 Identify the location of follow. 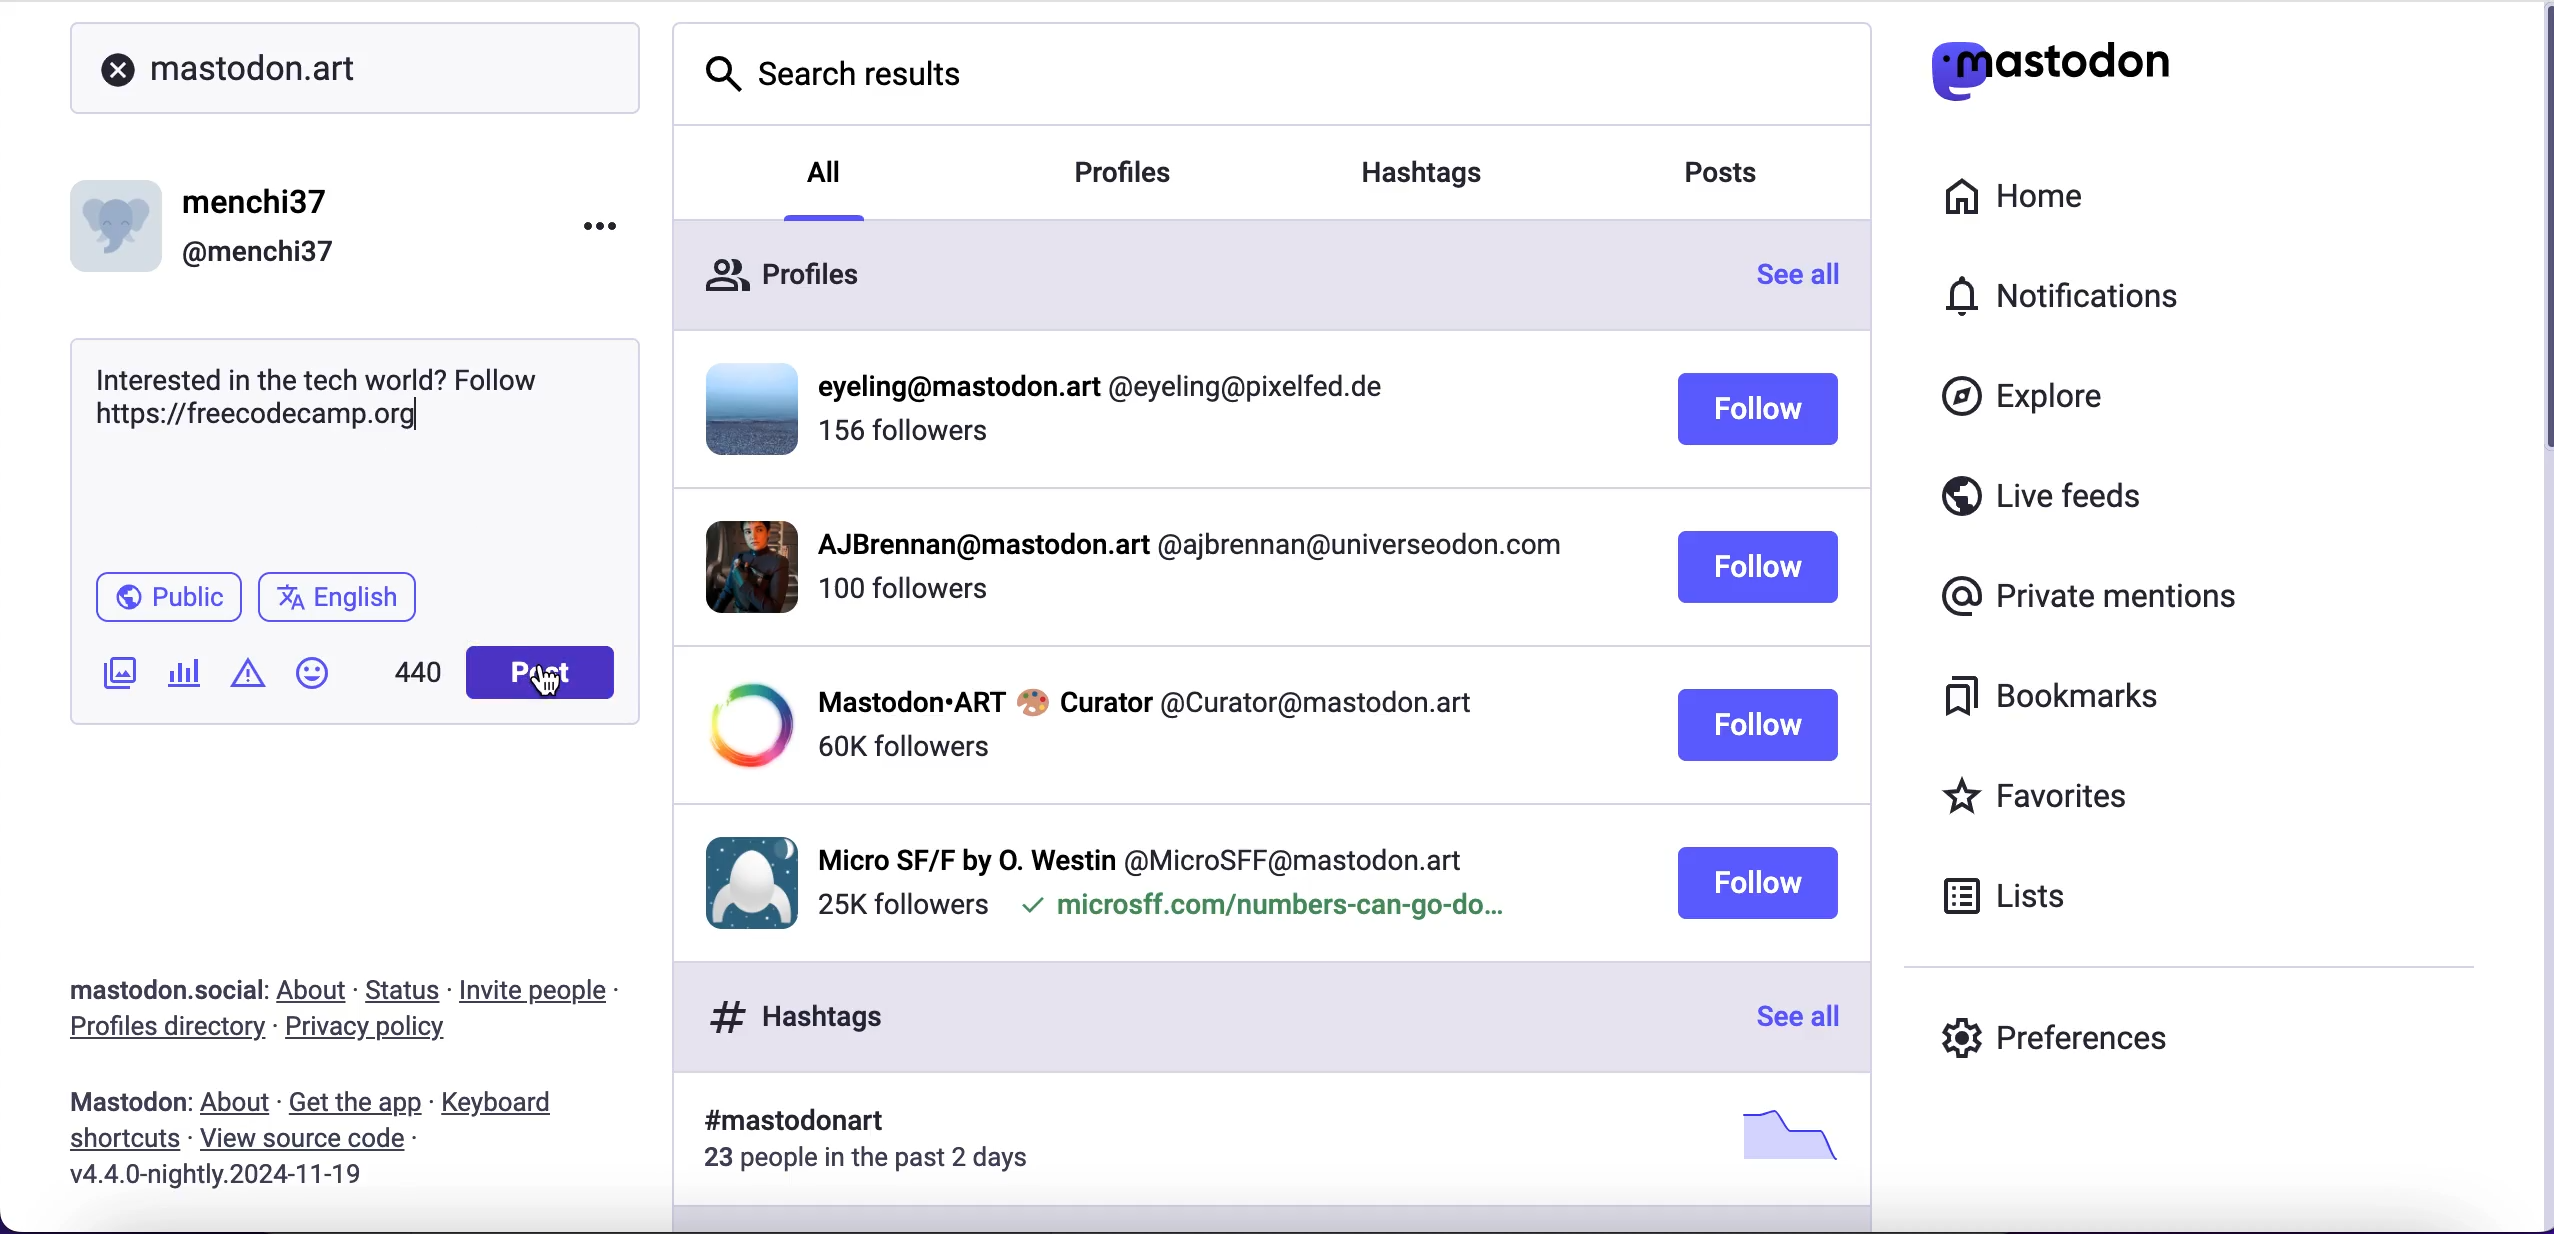
(1754, 567).